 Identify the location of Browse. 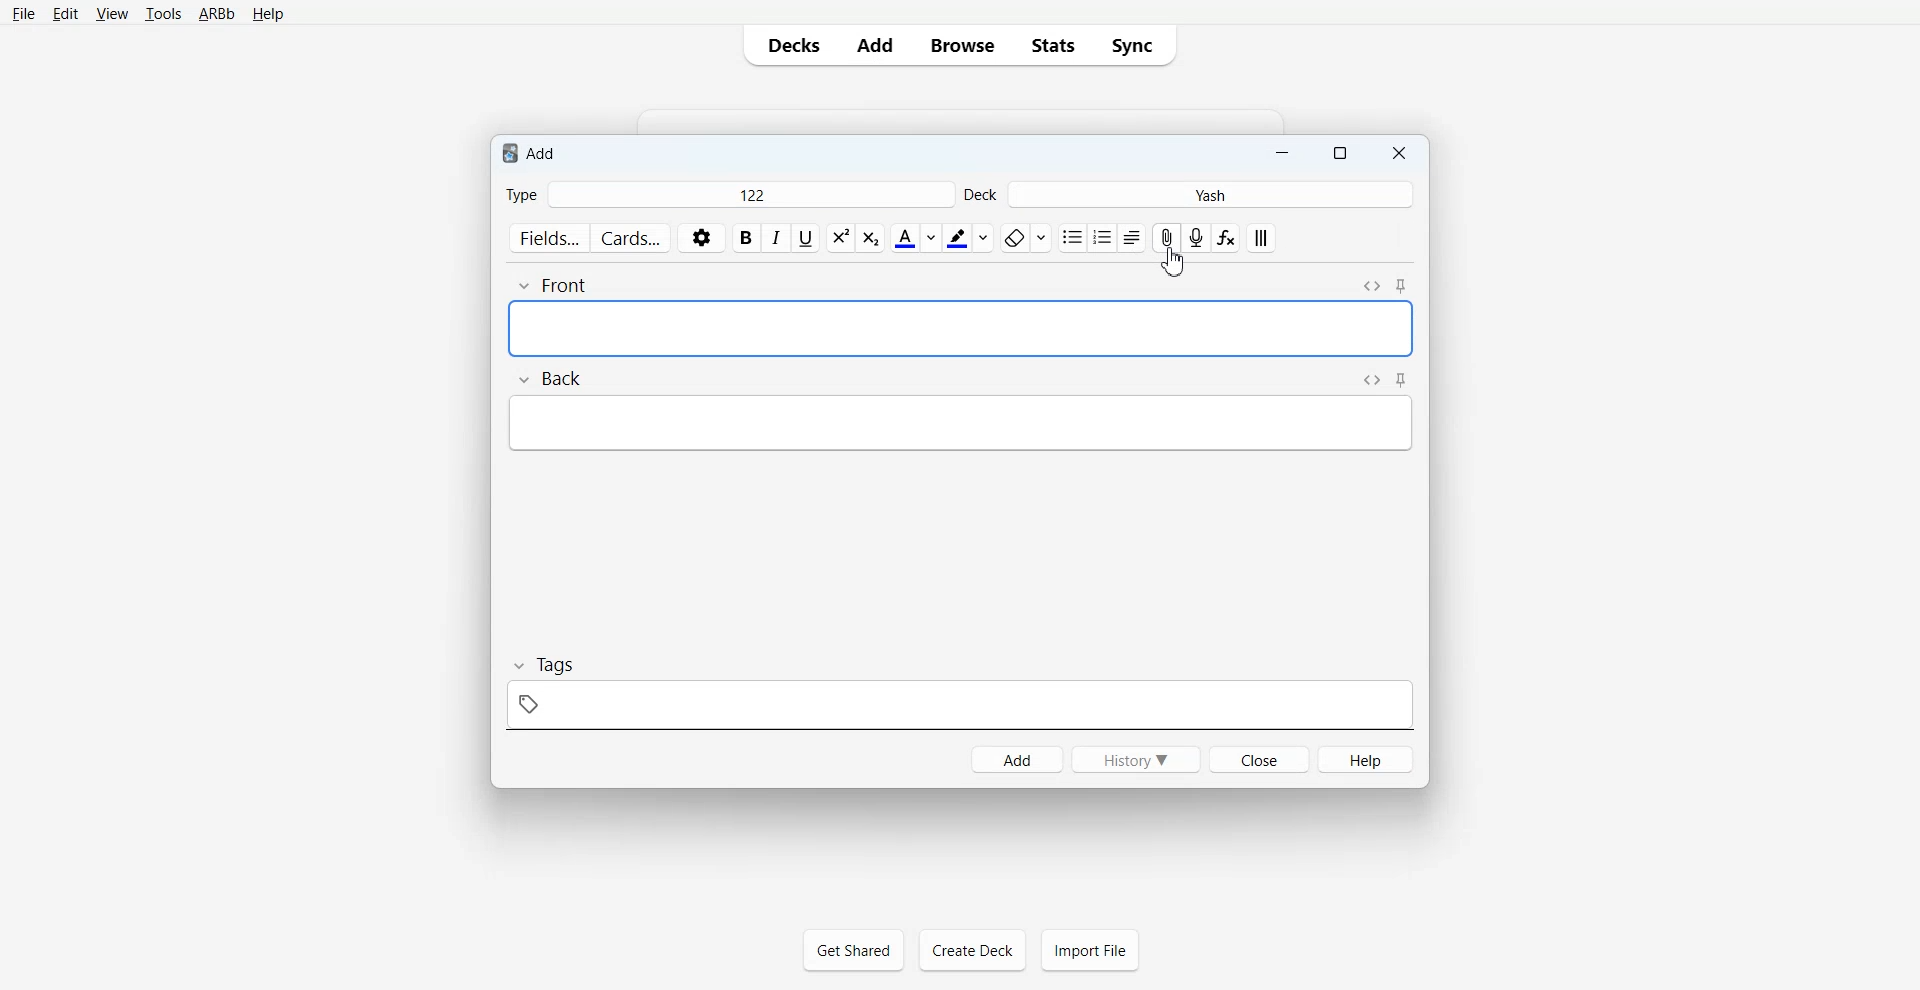
(961, 45).